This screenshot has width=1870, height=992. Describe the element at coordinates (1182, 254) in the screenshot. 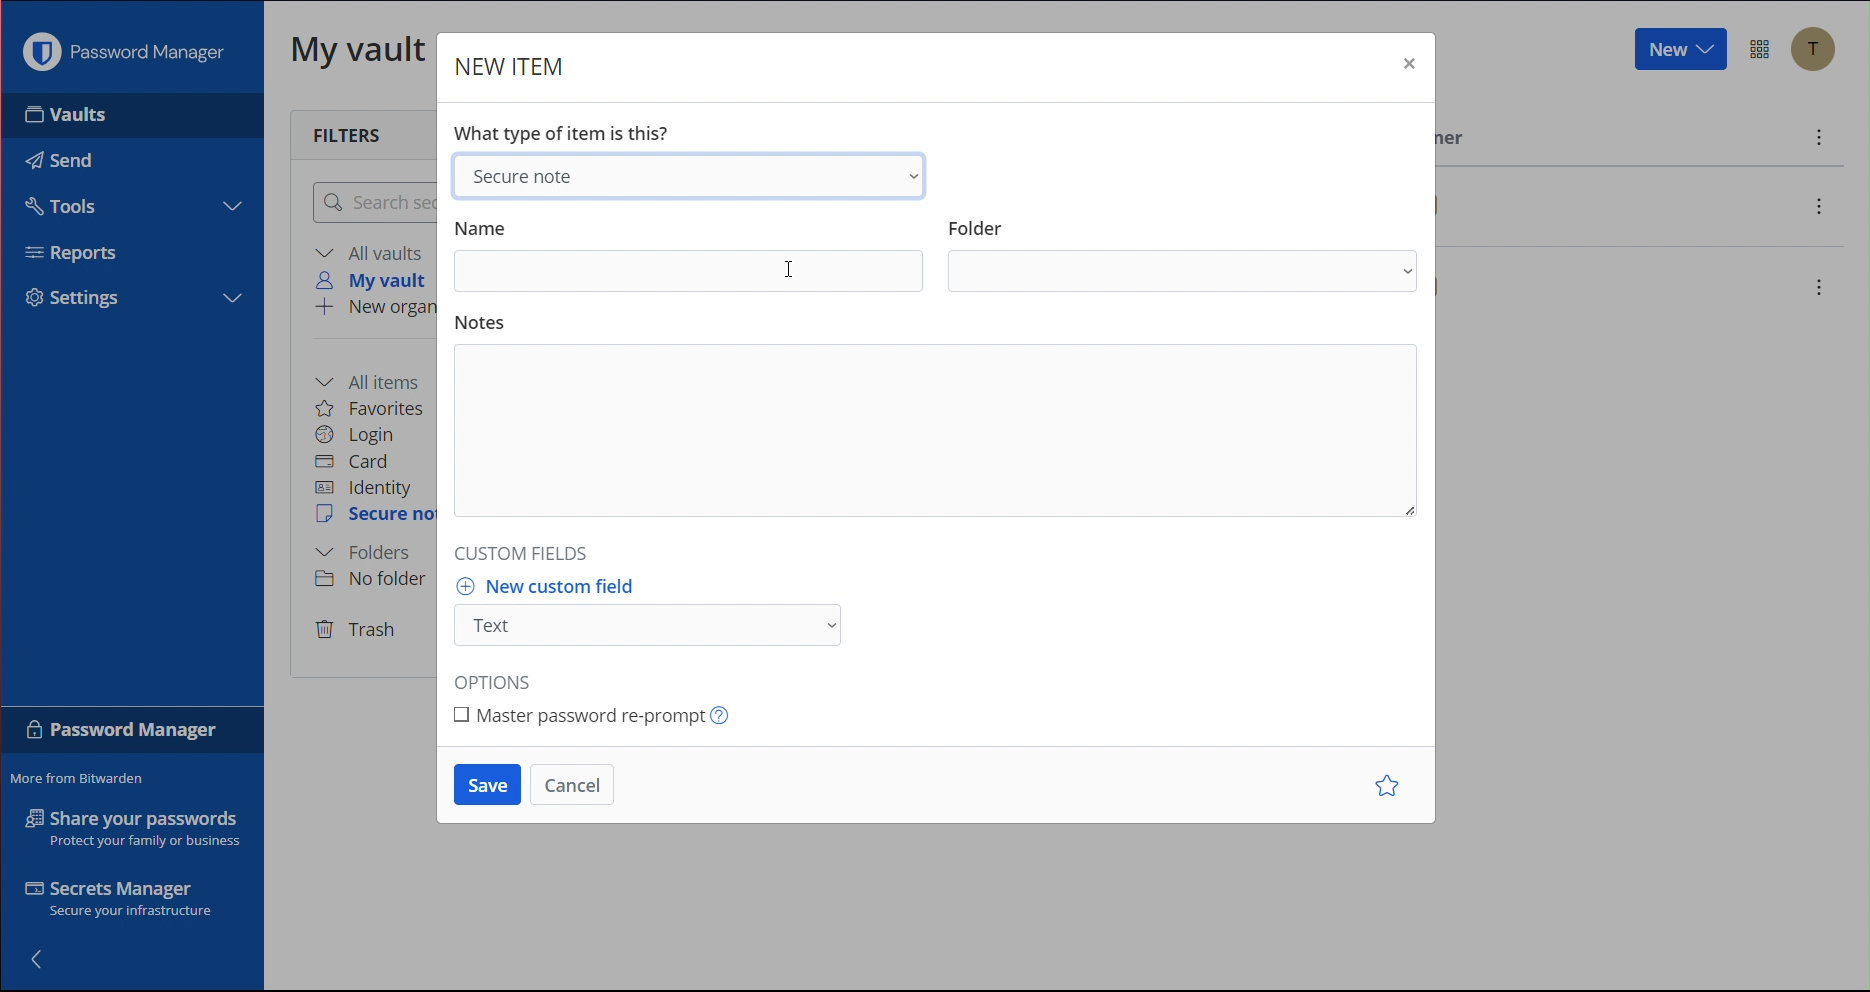

I see `Folder` at that location.